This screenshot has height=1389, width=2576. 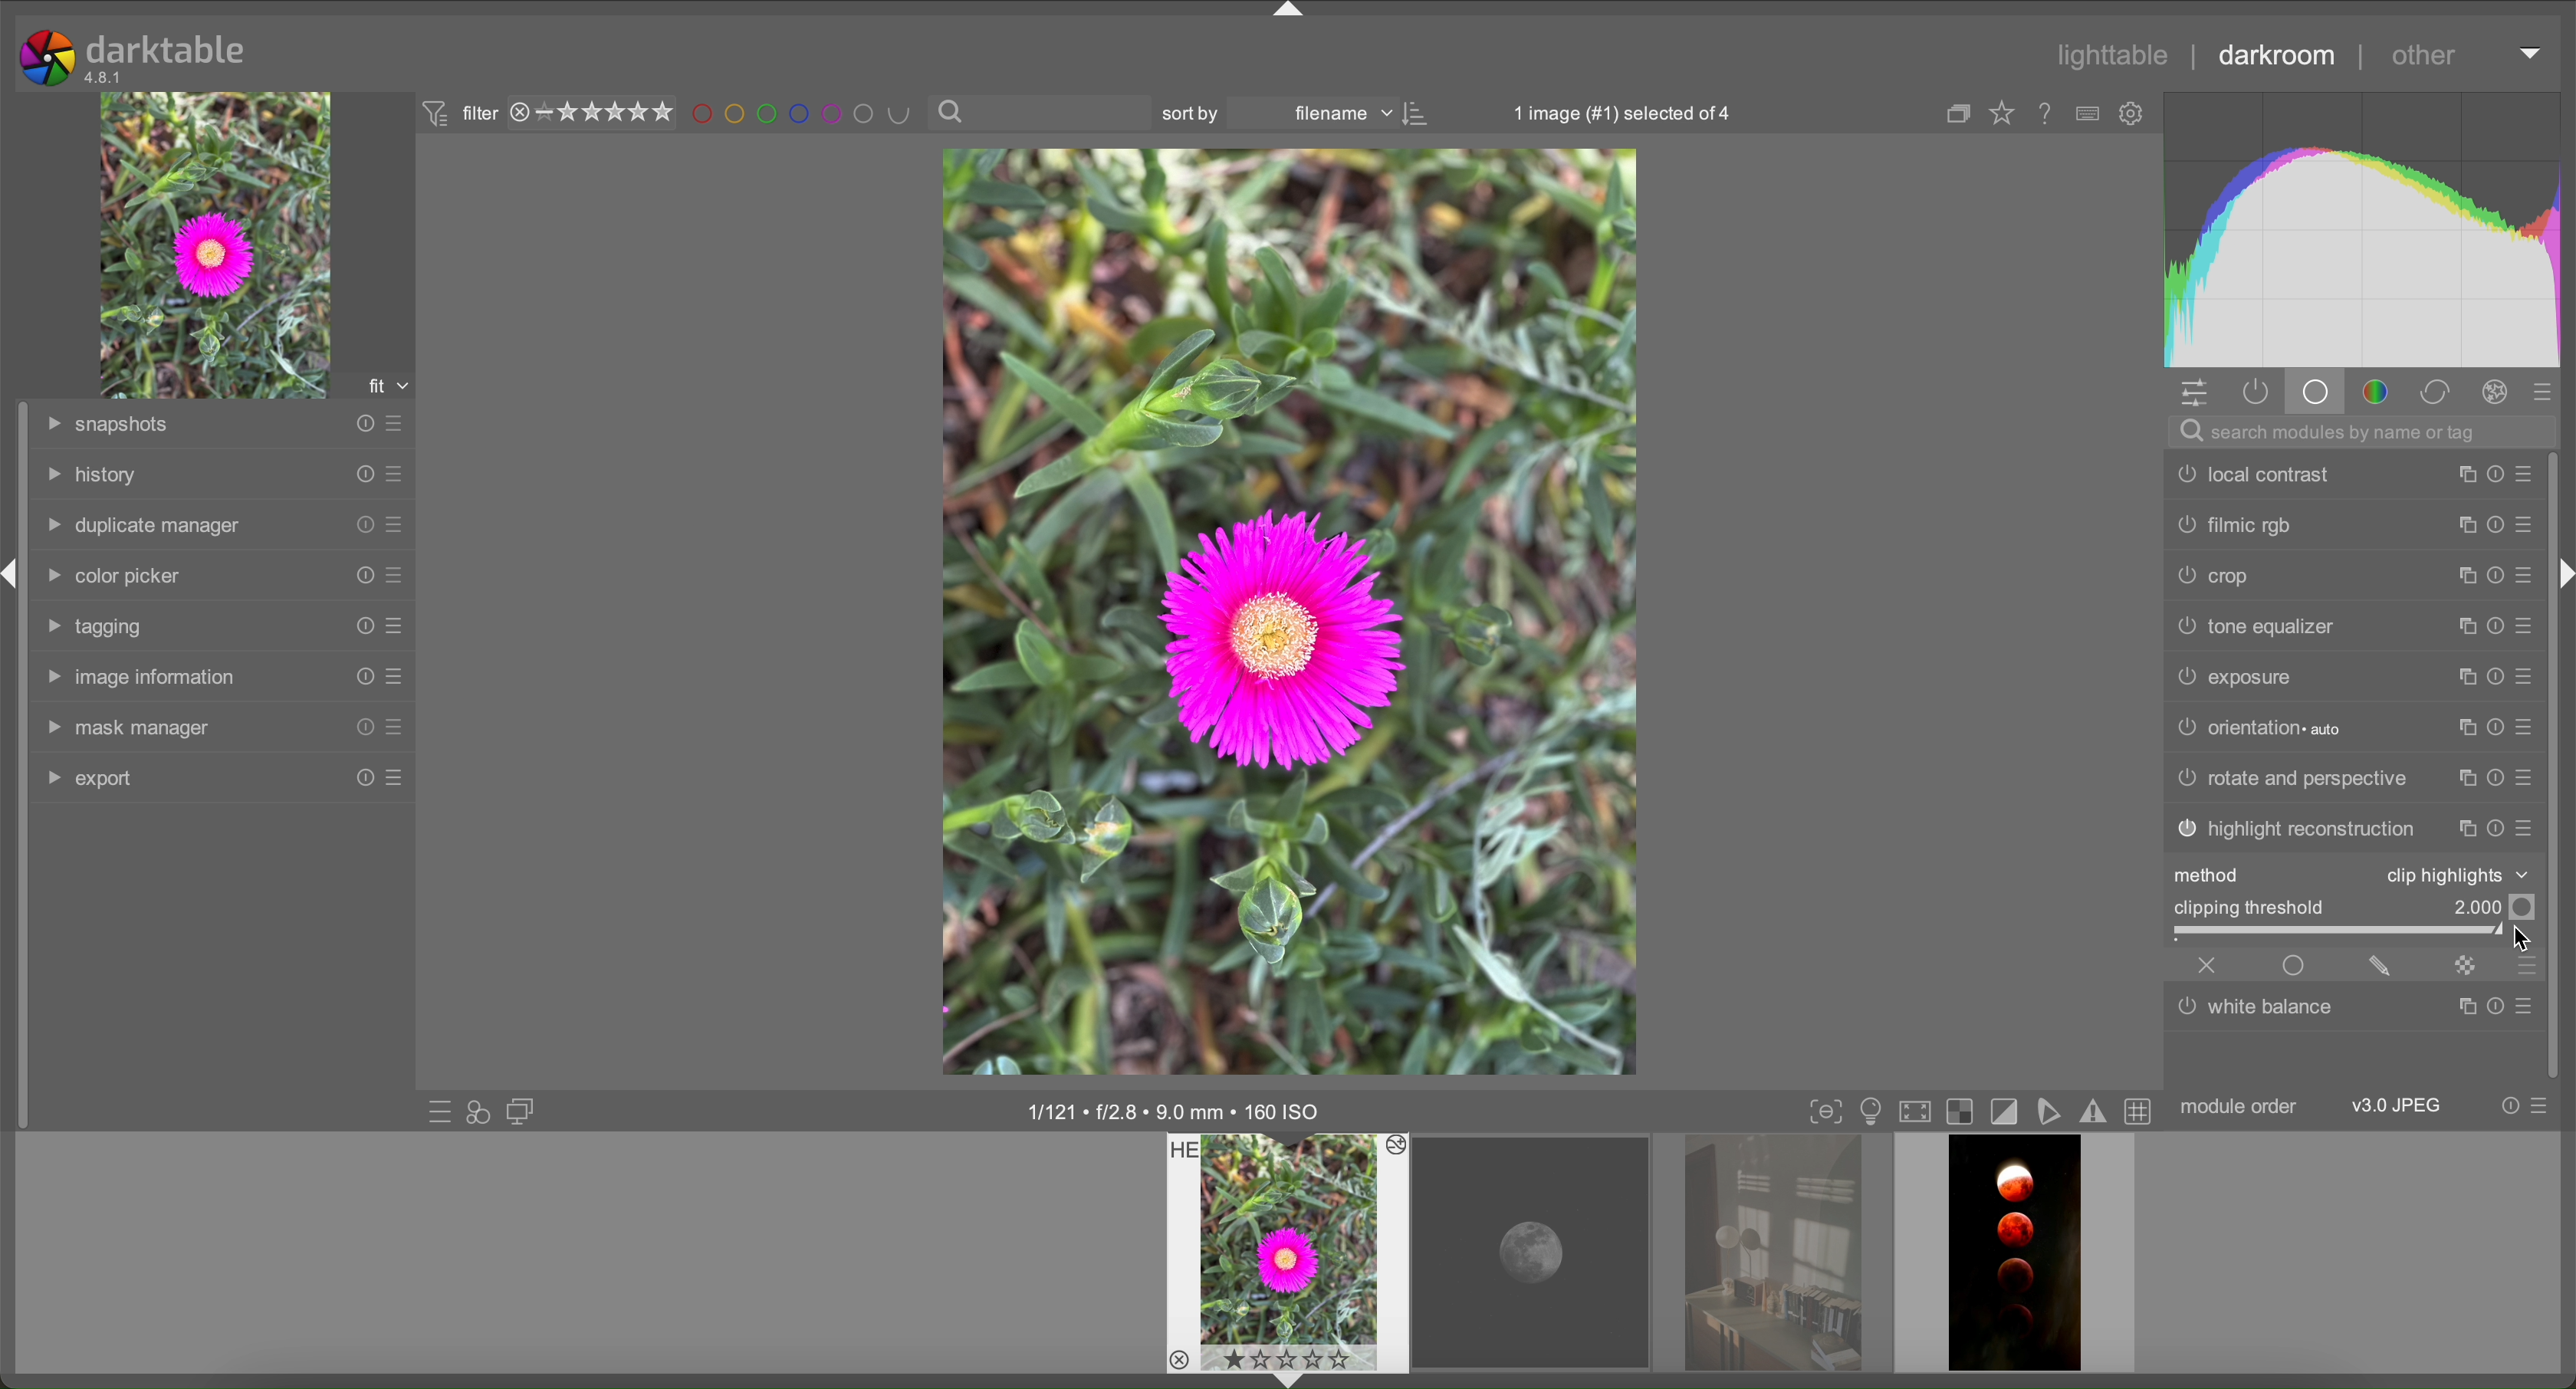 What do you see at coordinates (2197, 393) in the screenshot?
I see `settings` at bounding box center [2197, 393].